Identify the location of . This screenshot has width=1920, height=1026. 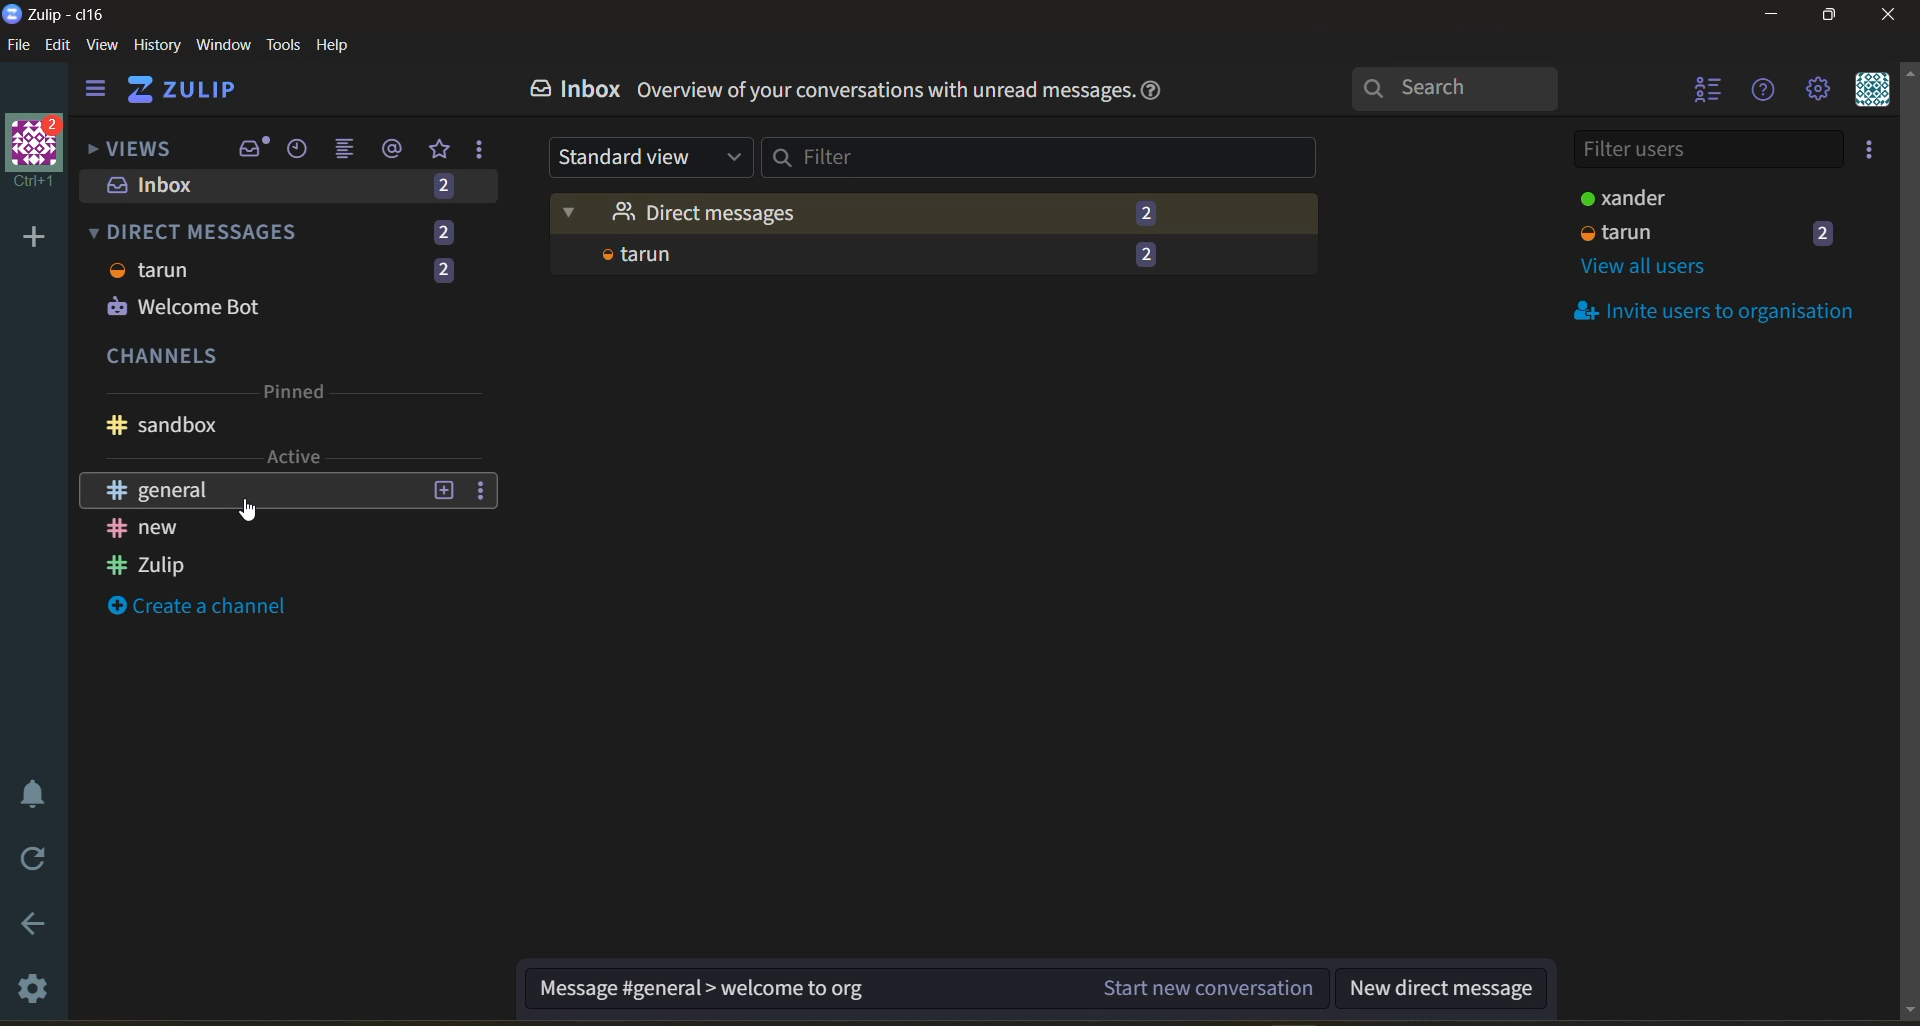
(289, 289).